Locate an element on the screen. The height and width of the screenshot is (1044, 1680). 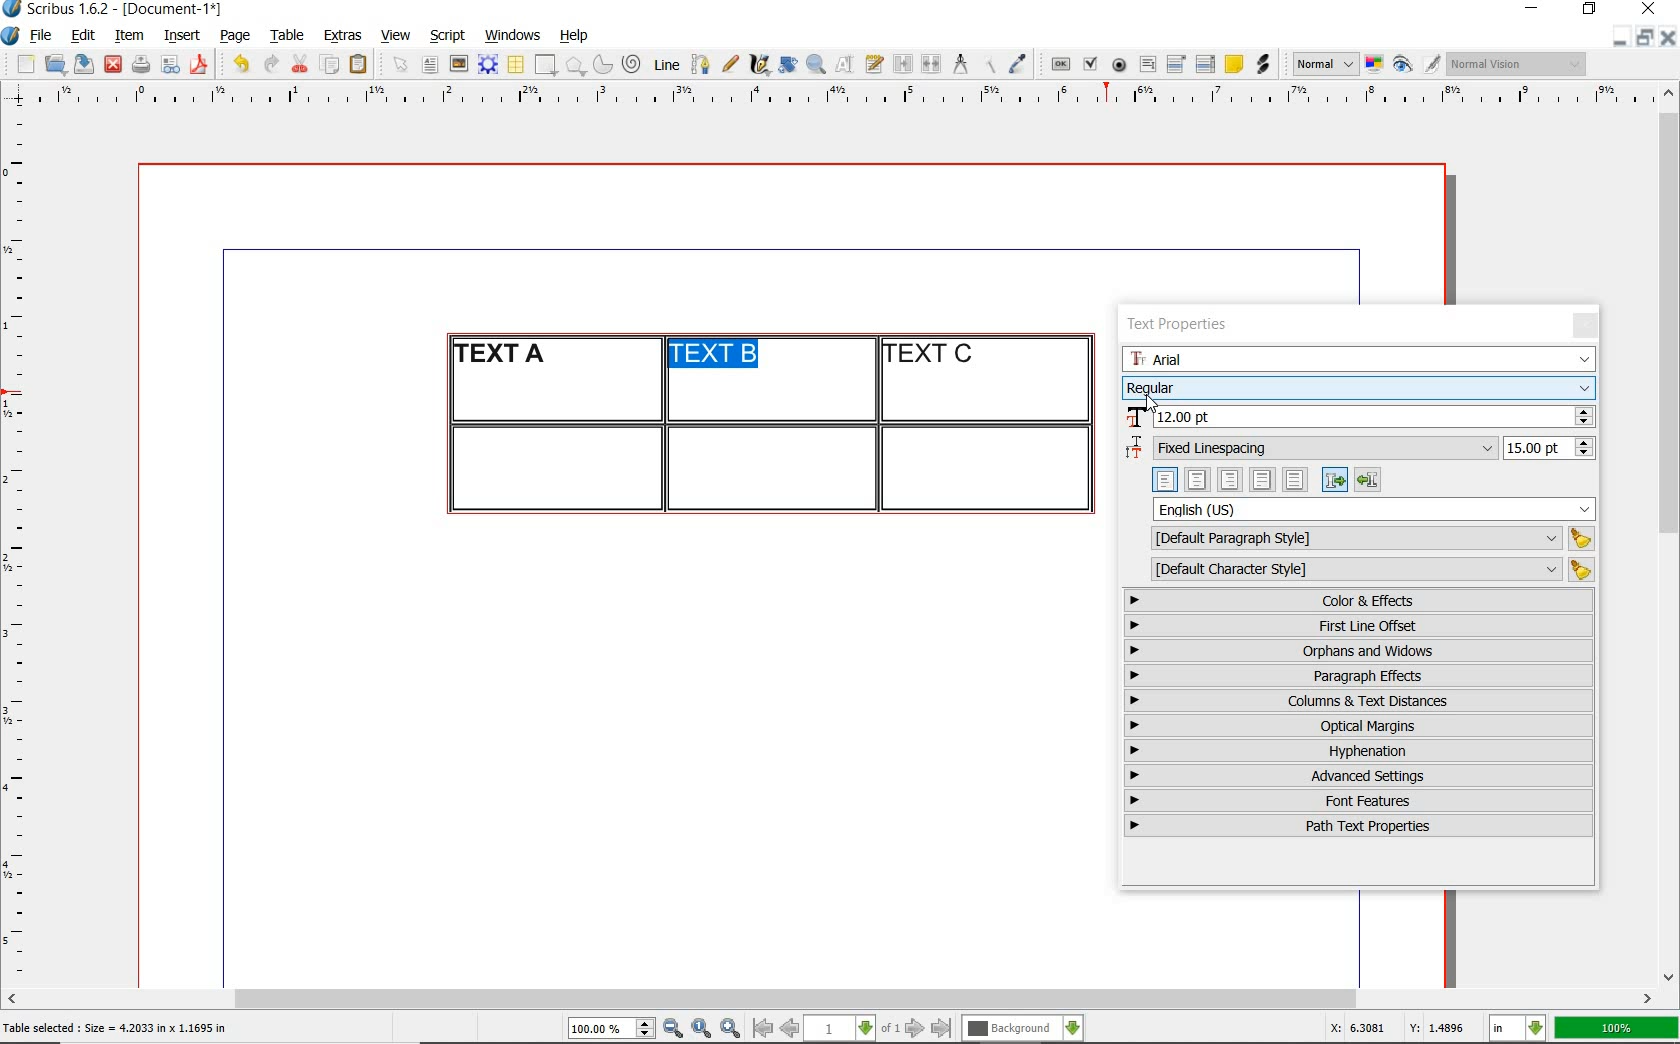
script is located at coordinates (447, 35).